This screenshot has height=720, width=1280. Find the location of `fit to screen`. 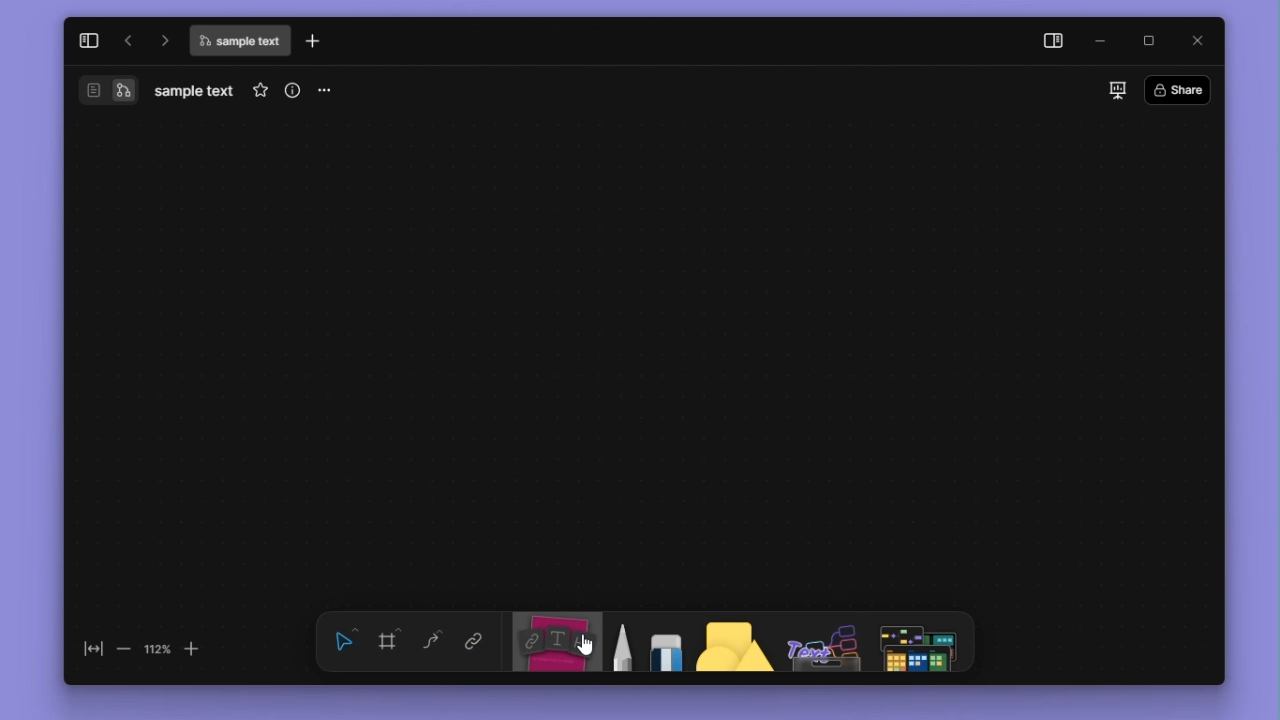

fit to screen is located at coordinates (94, 649).